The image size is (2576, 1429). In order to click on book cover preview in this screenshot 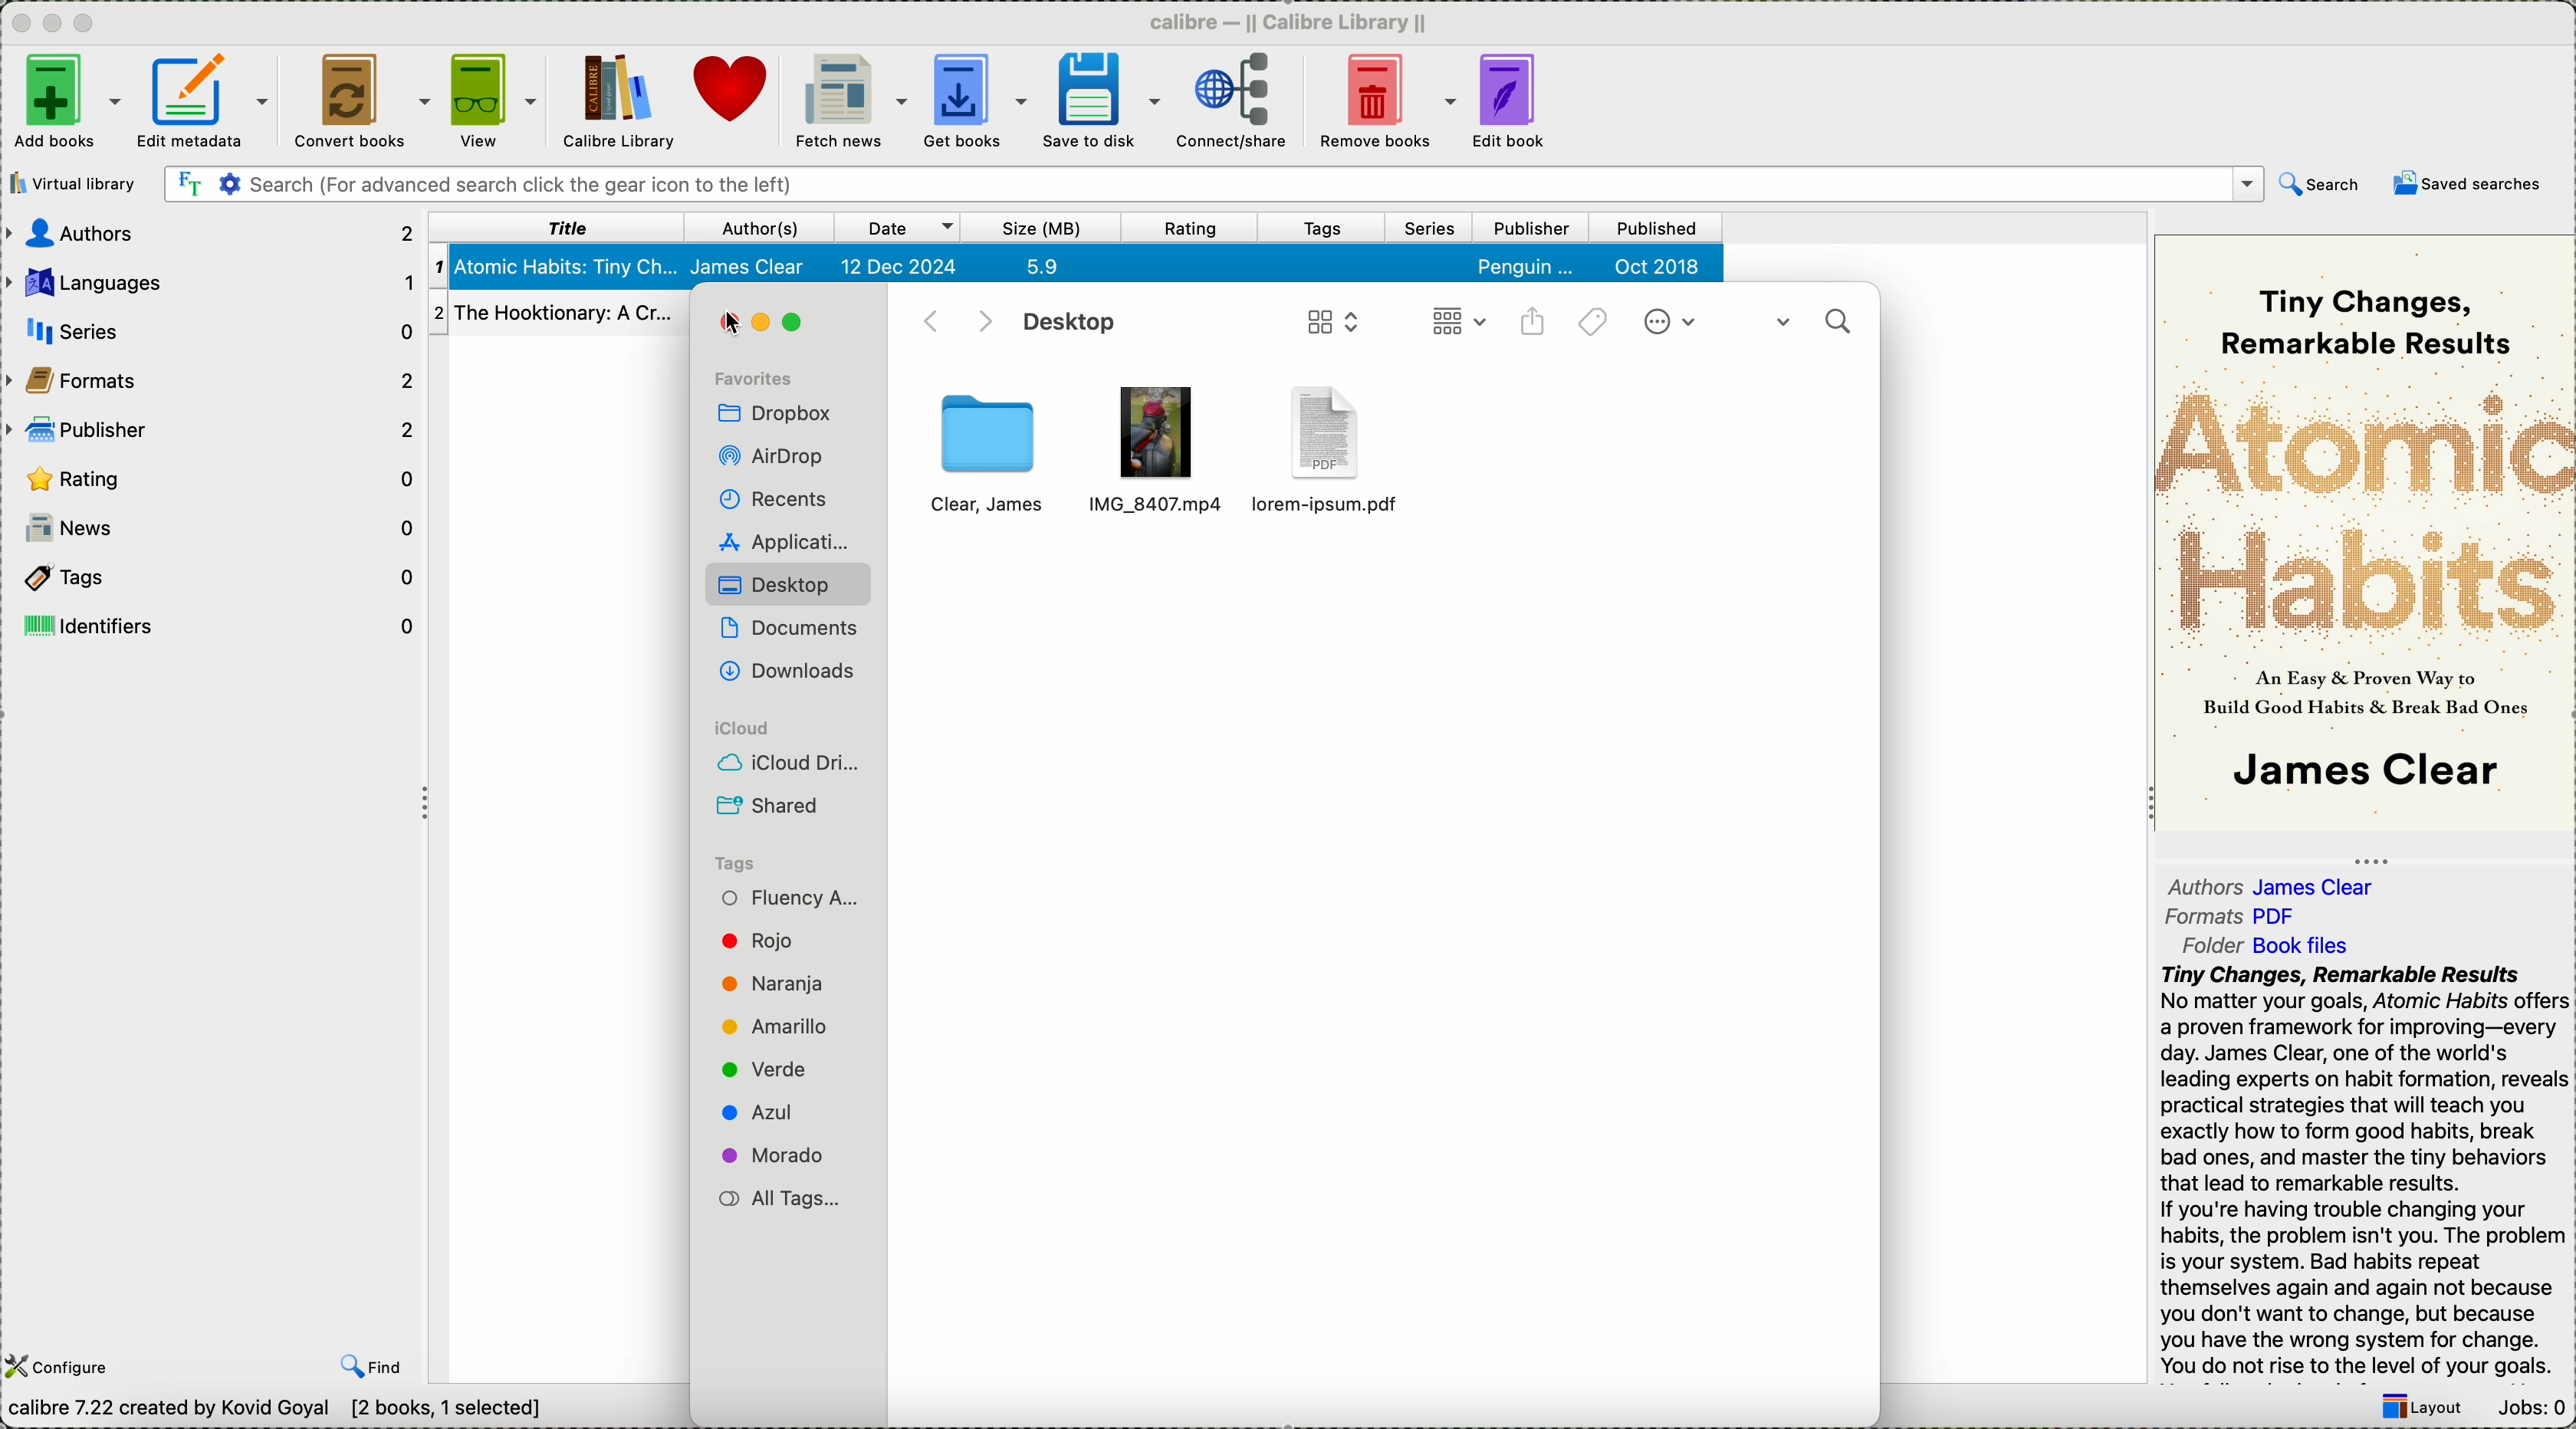, I will do `click(2365, 531)`.